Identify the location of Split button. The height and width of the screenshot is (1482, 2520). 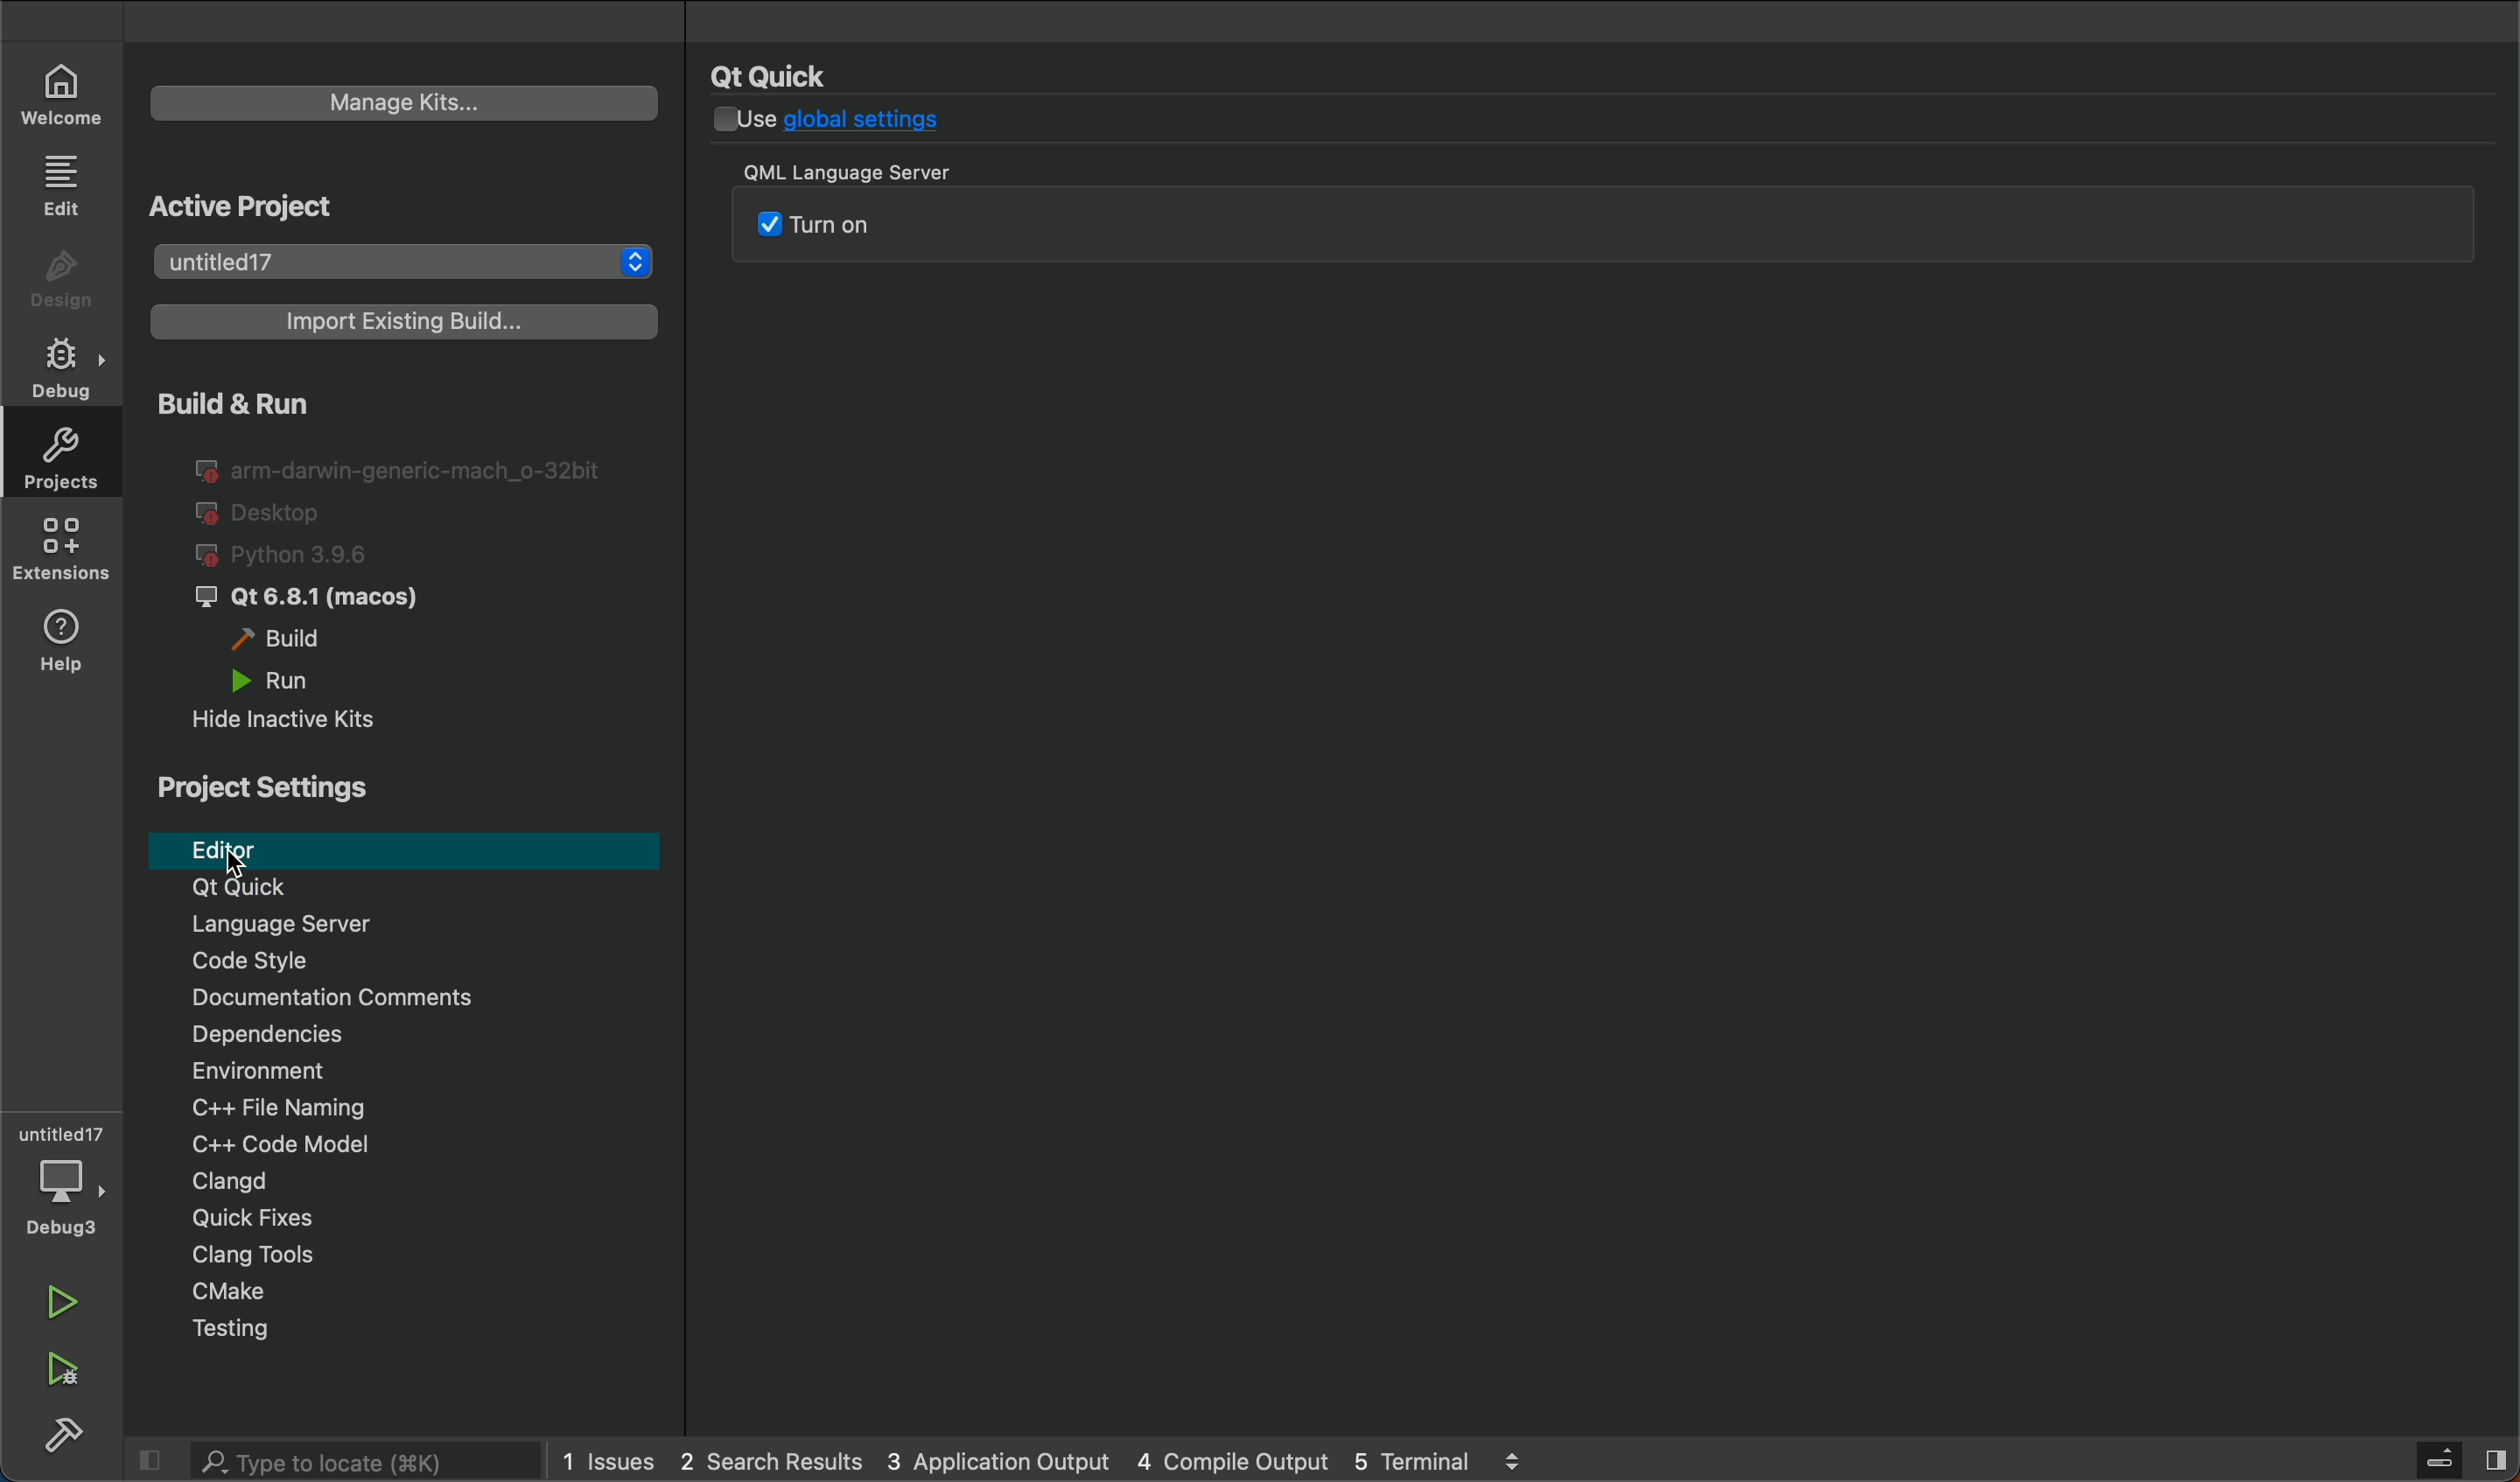
(2500, 1453).